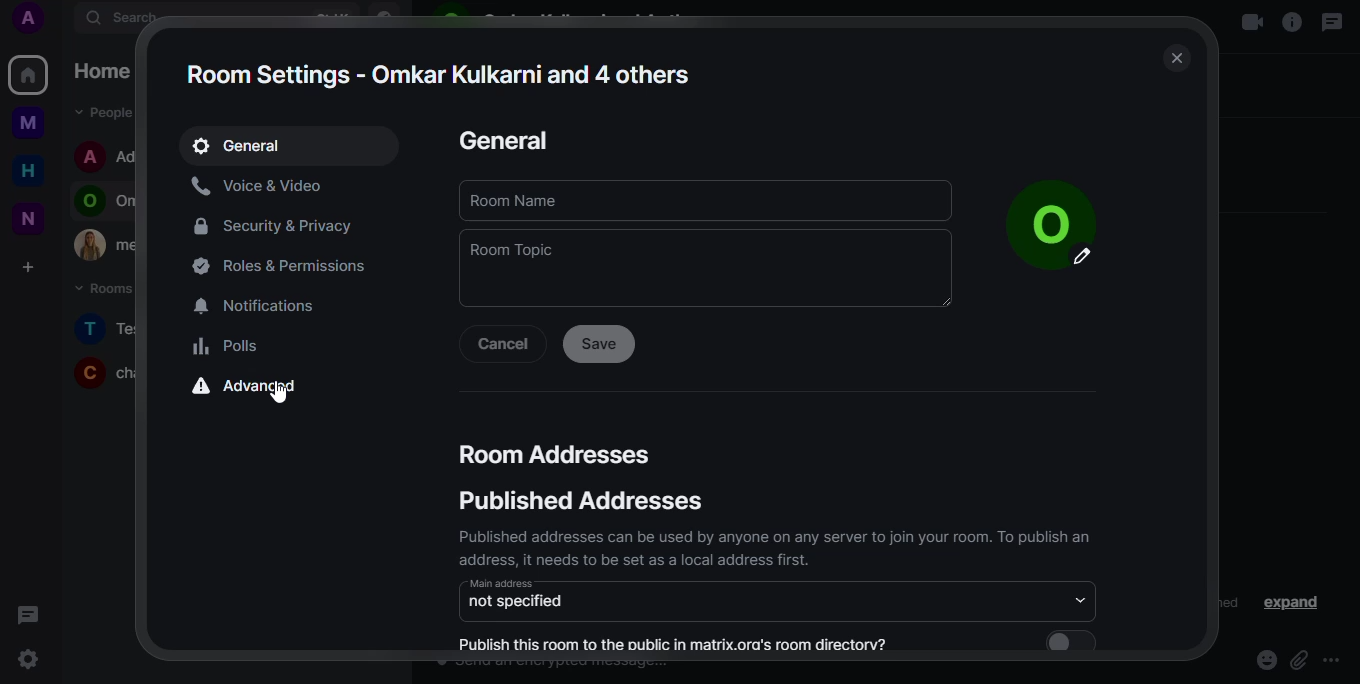  What do you see at coordinates (1039, 208) in the screenshot?
I see `profile` at bounding box center [1039, 208].